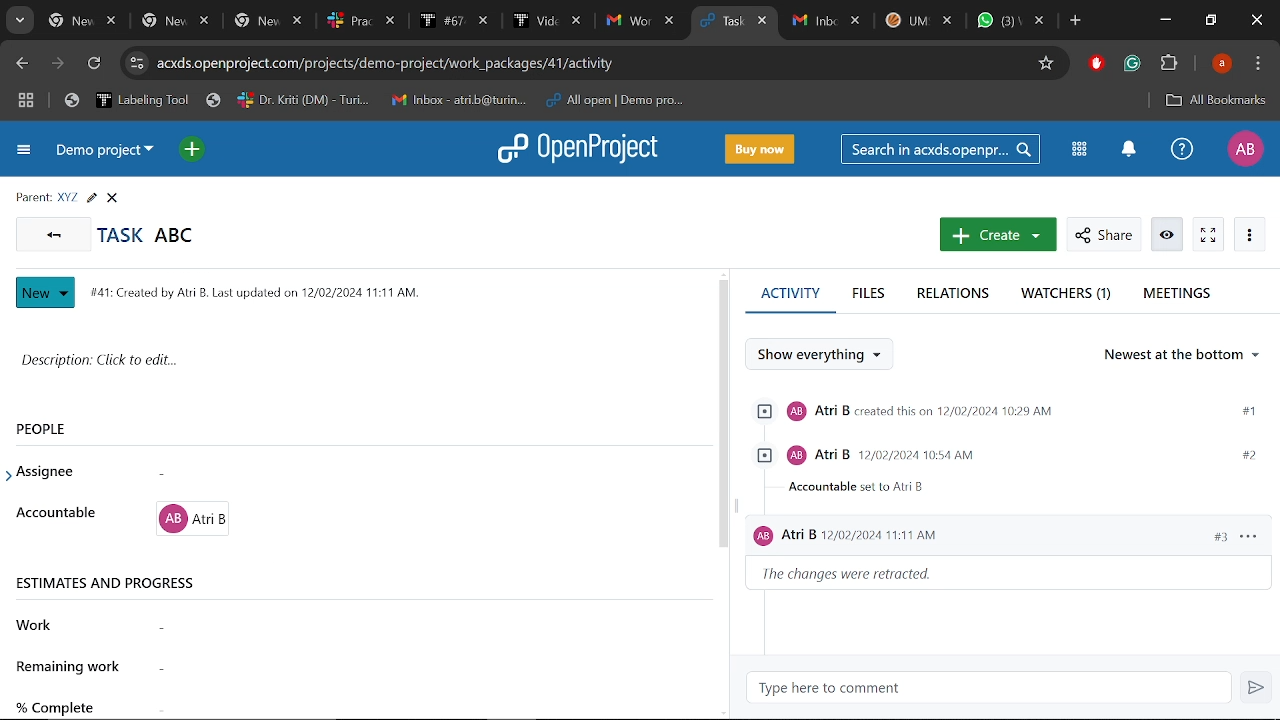  I want to click on activity history: Atri B created this on 12/02/2024 10:29 AM , so click(1002, 412).